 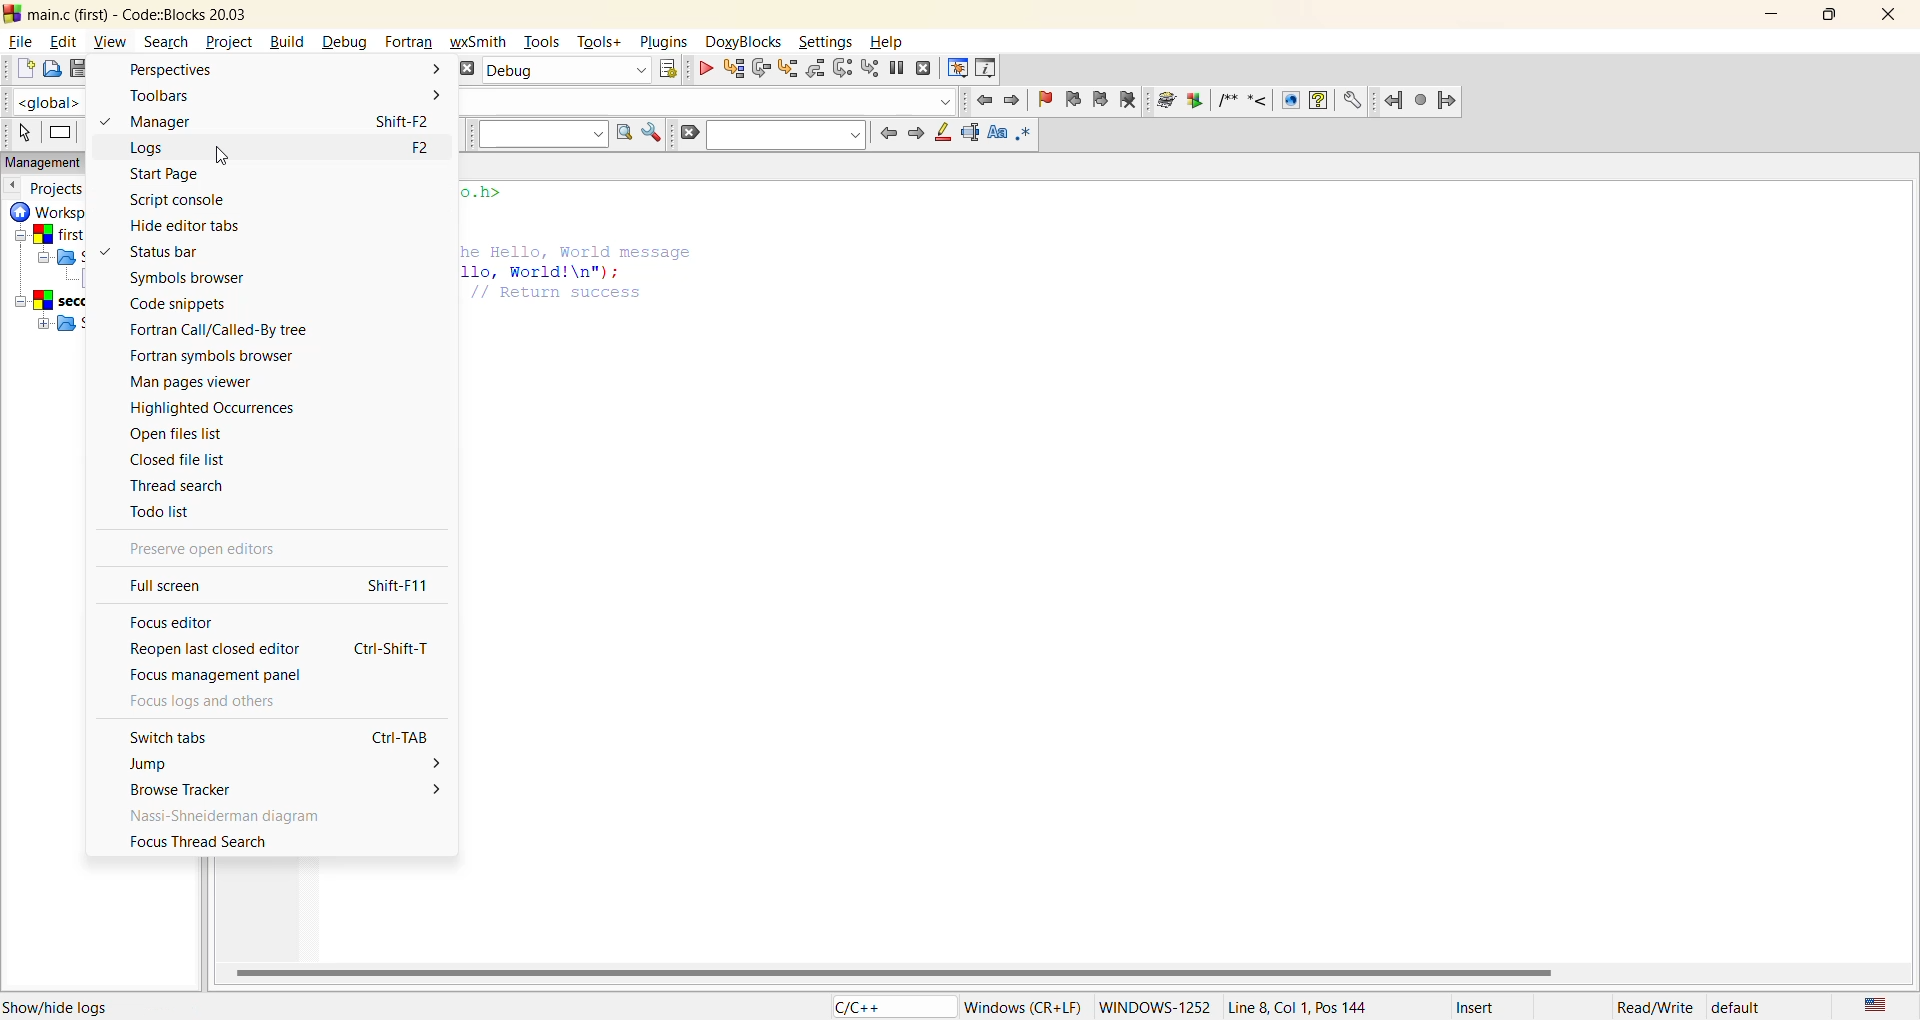 I want to click on next line, so click(x=759, y=69).